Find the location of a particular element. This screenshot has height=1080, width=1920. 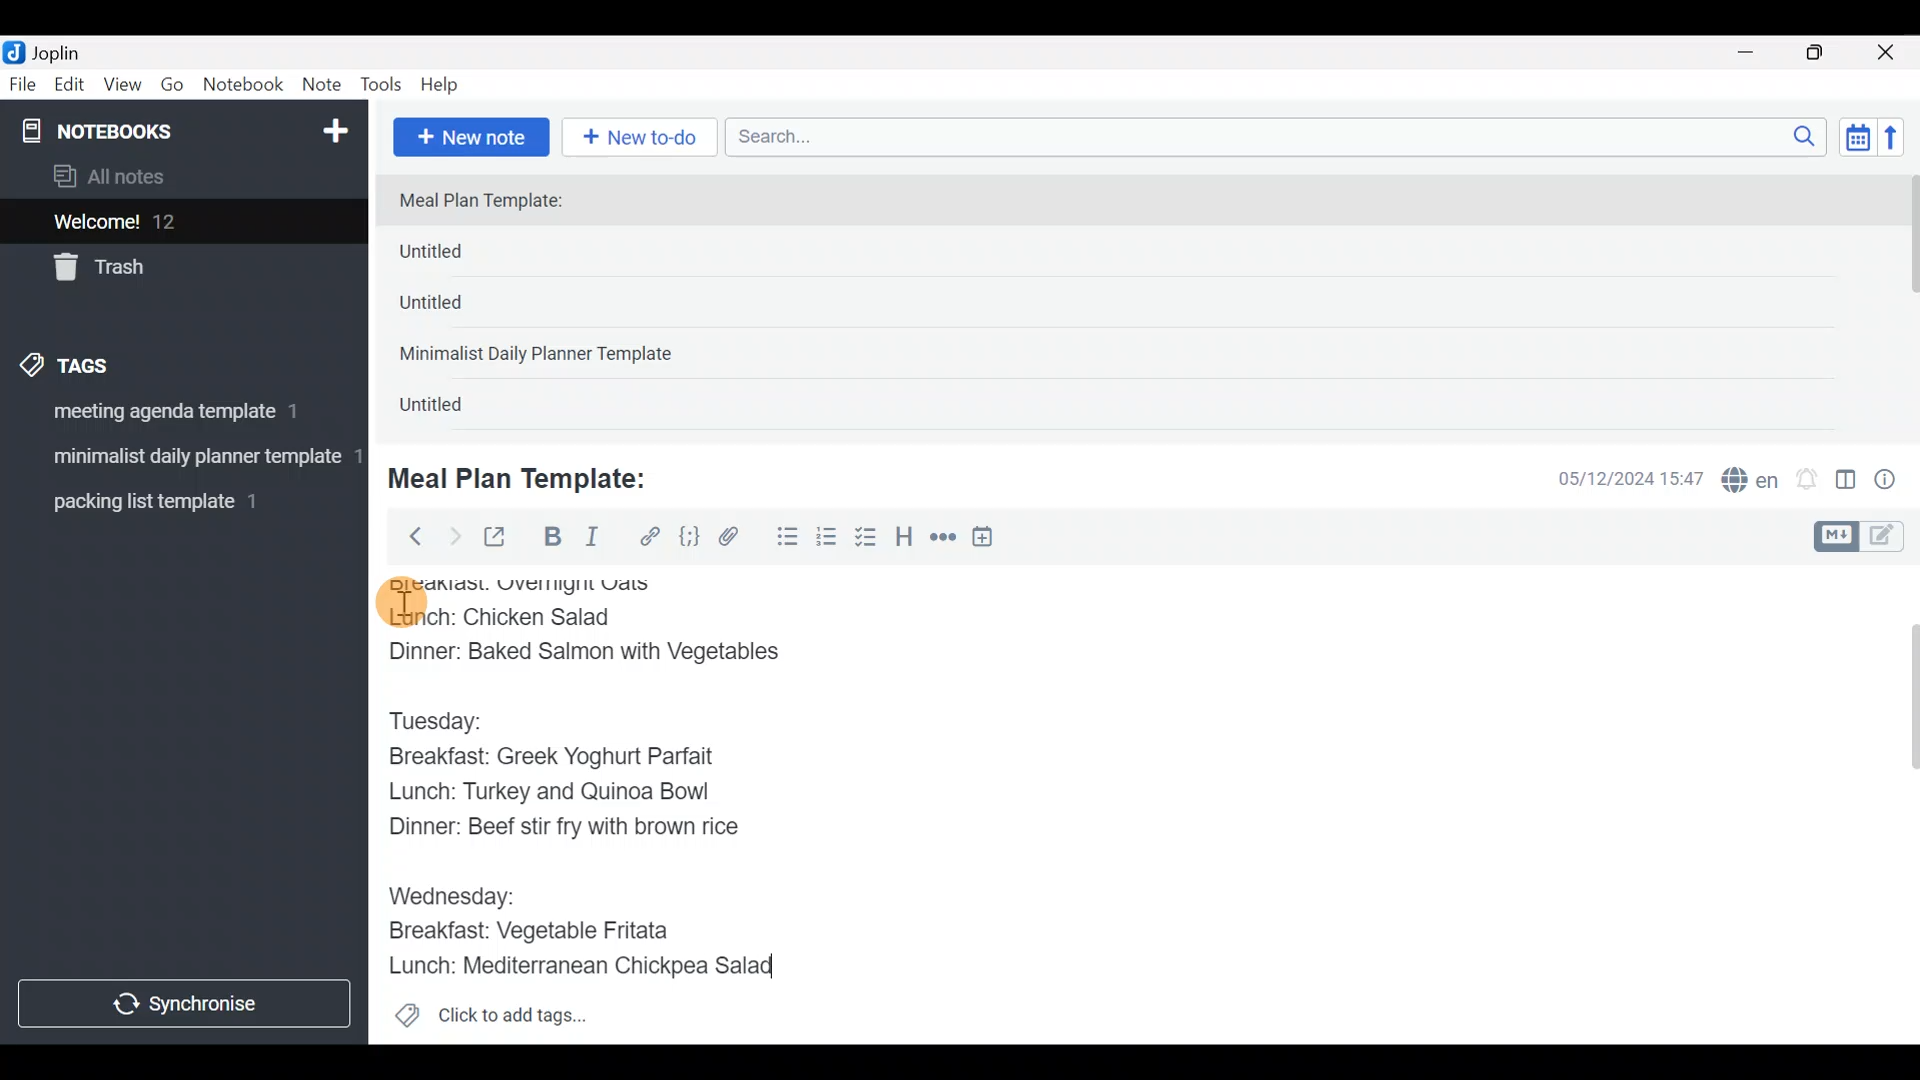

Toggle editor layout is located at coordinates (1847, 482).